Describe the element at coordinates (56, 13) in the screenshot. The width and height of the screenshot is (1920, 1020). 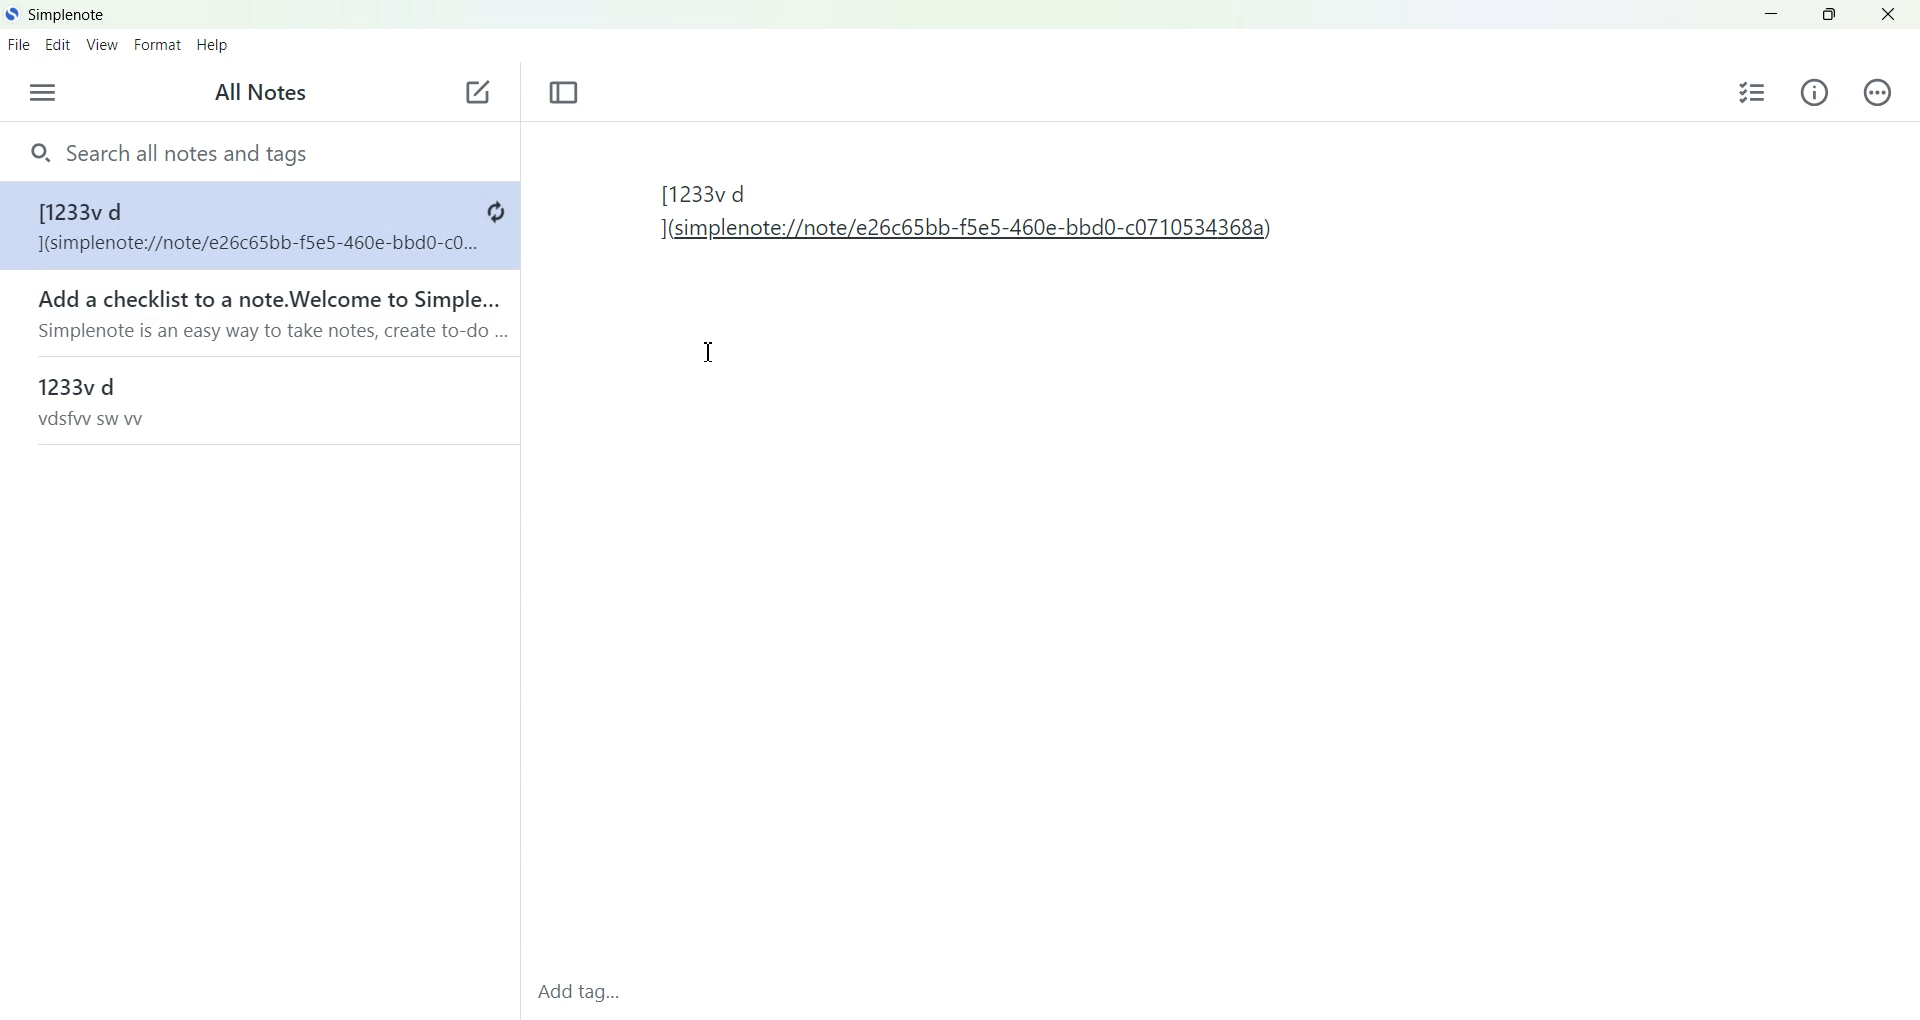
I see `Simplenote` at that location.